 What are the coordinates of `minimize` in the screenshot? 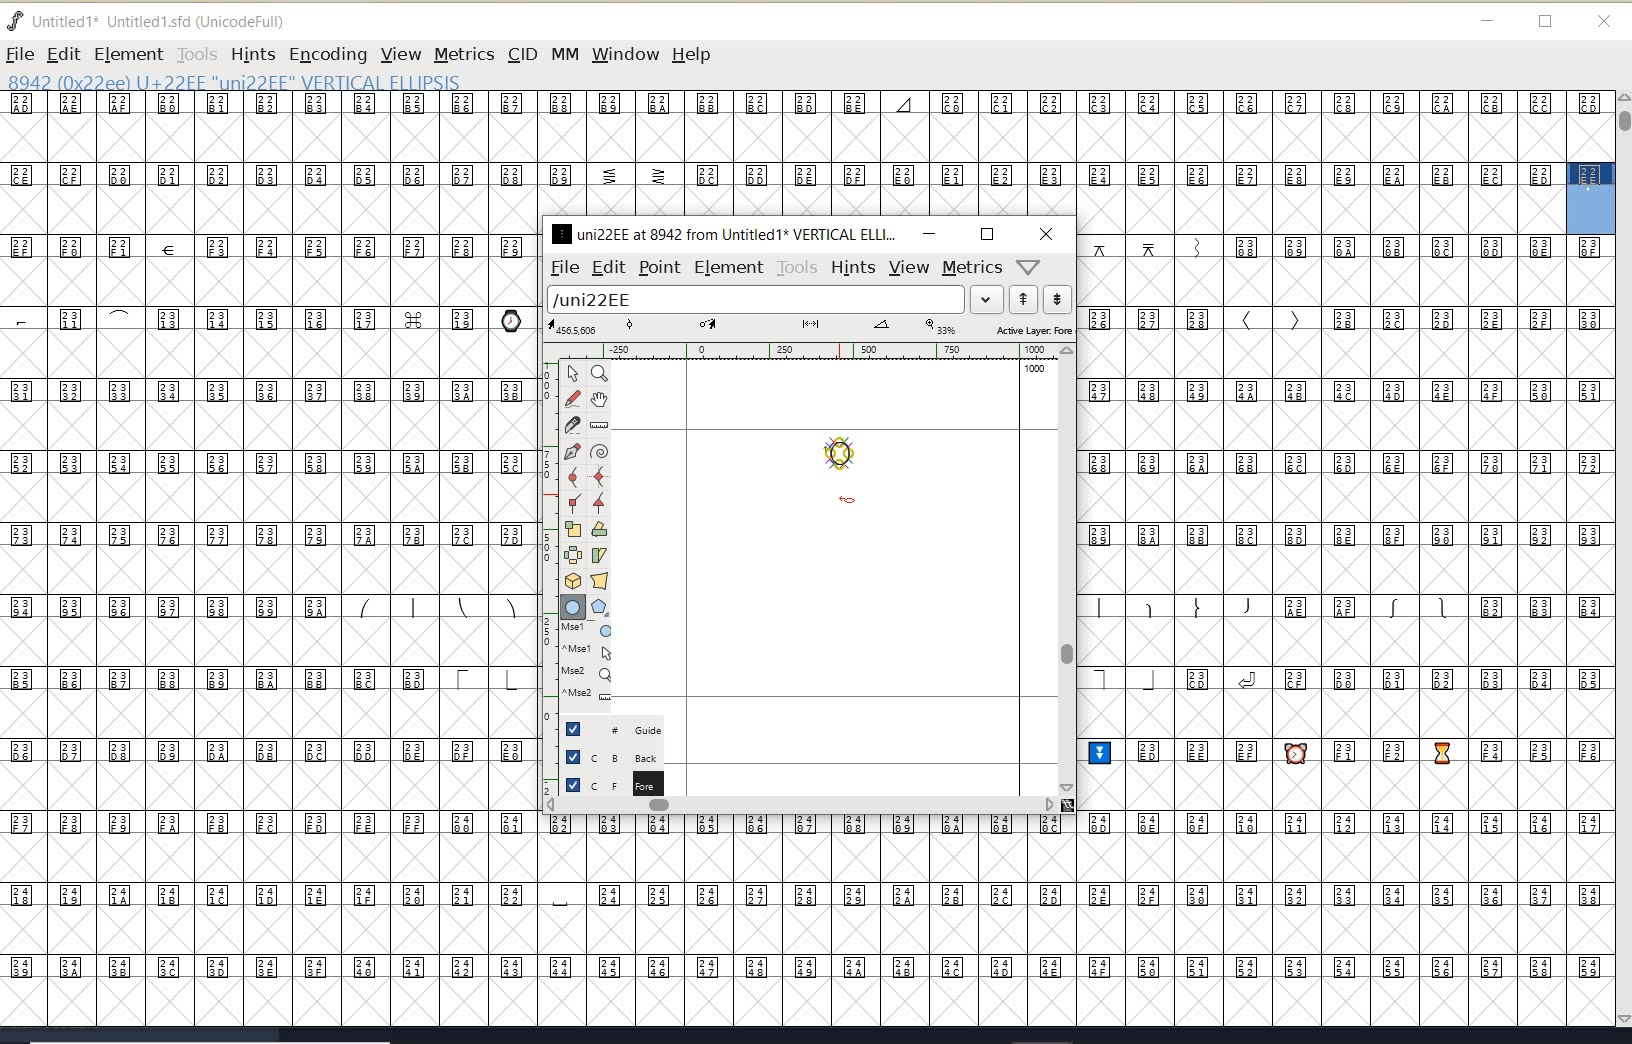 It's located at (1488, 21).